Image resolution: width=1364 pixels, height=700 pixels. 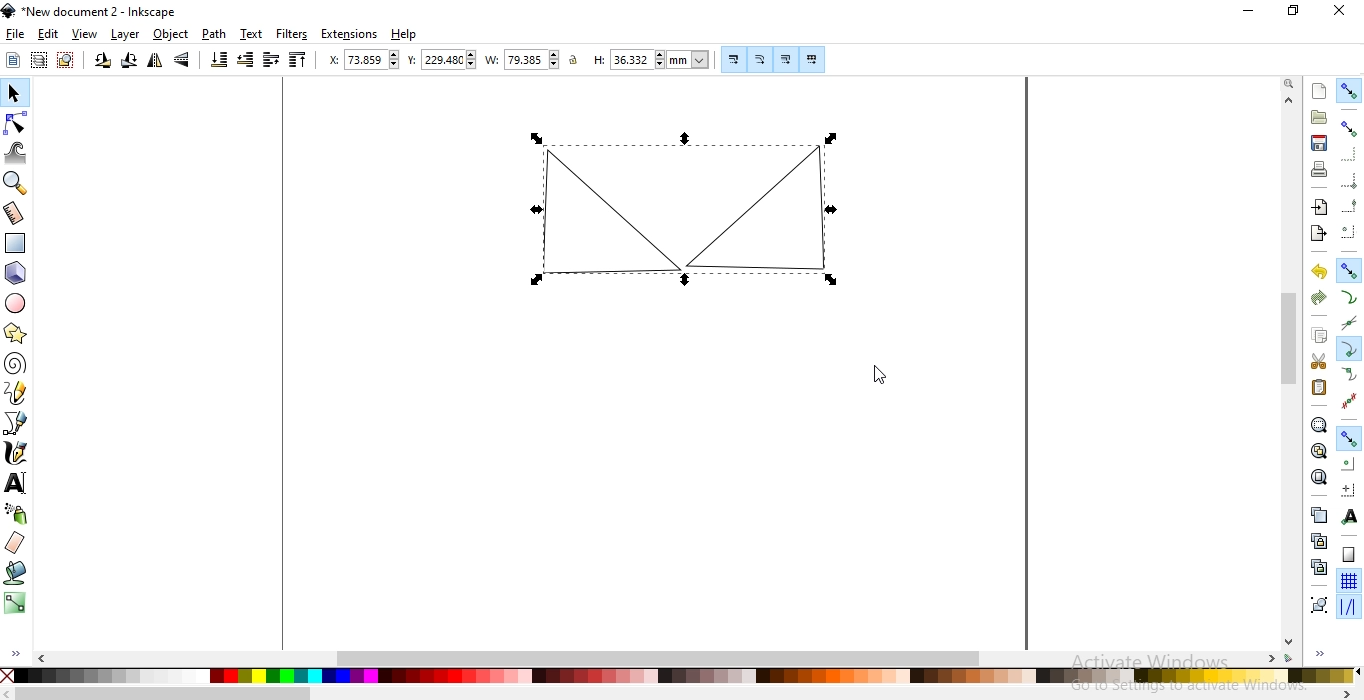 I want to click on snap an items rotation center, so click(x=1348, y=489).